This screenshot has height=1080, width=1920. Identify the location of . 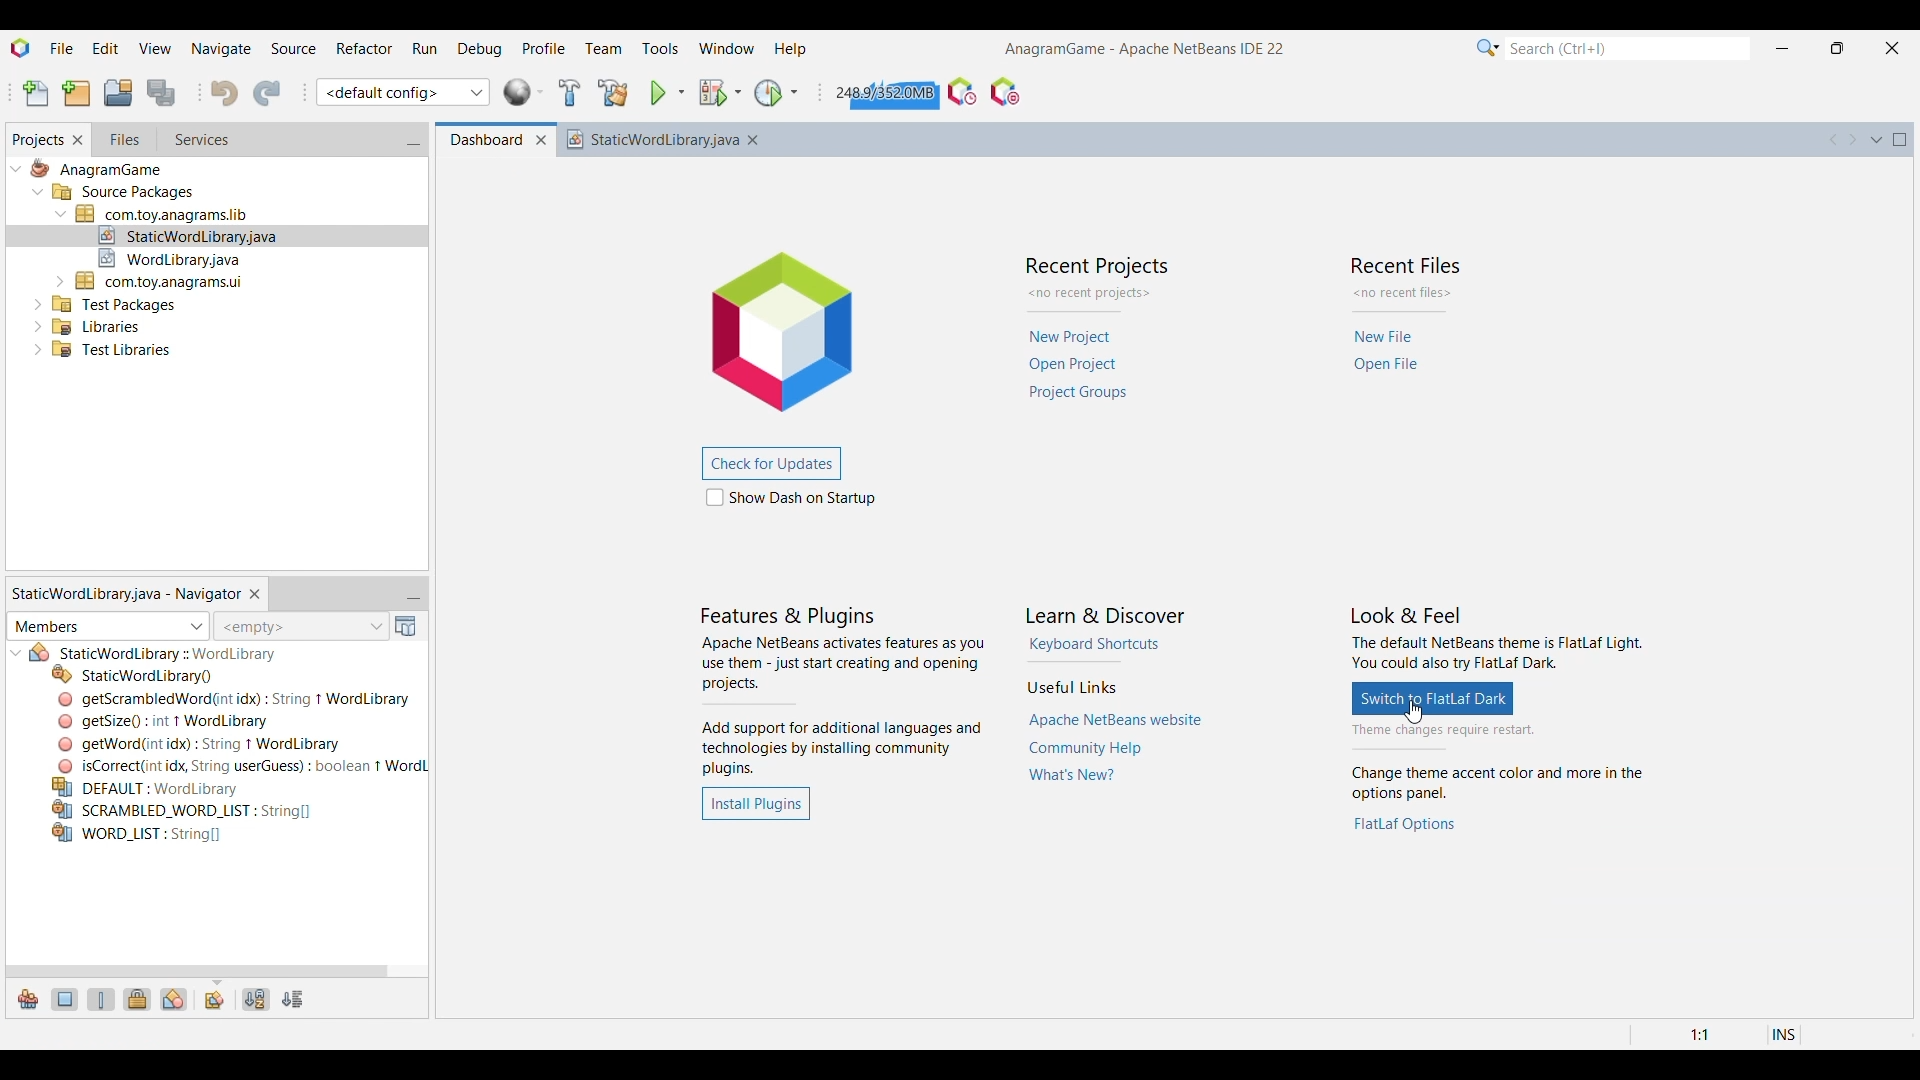
(178, 256).